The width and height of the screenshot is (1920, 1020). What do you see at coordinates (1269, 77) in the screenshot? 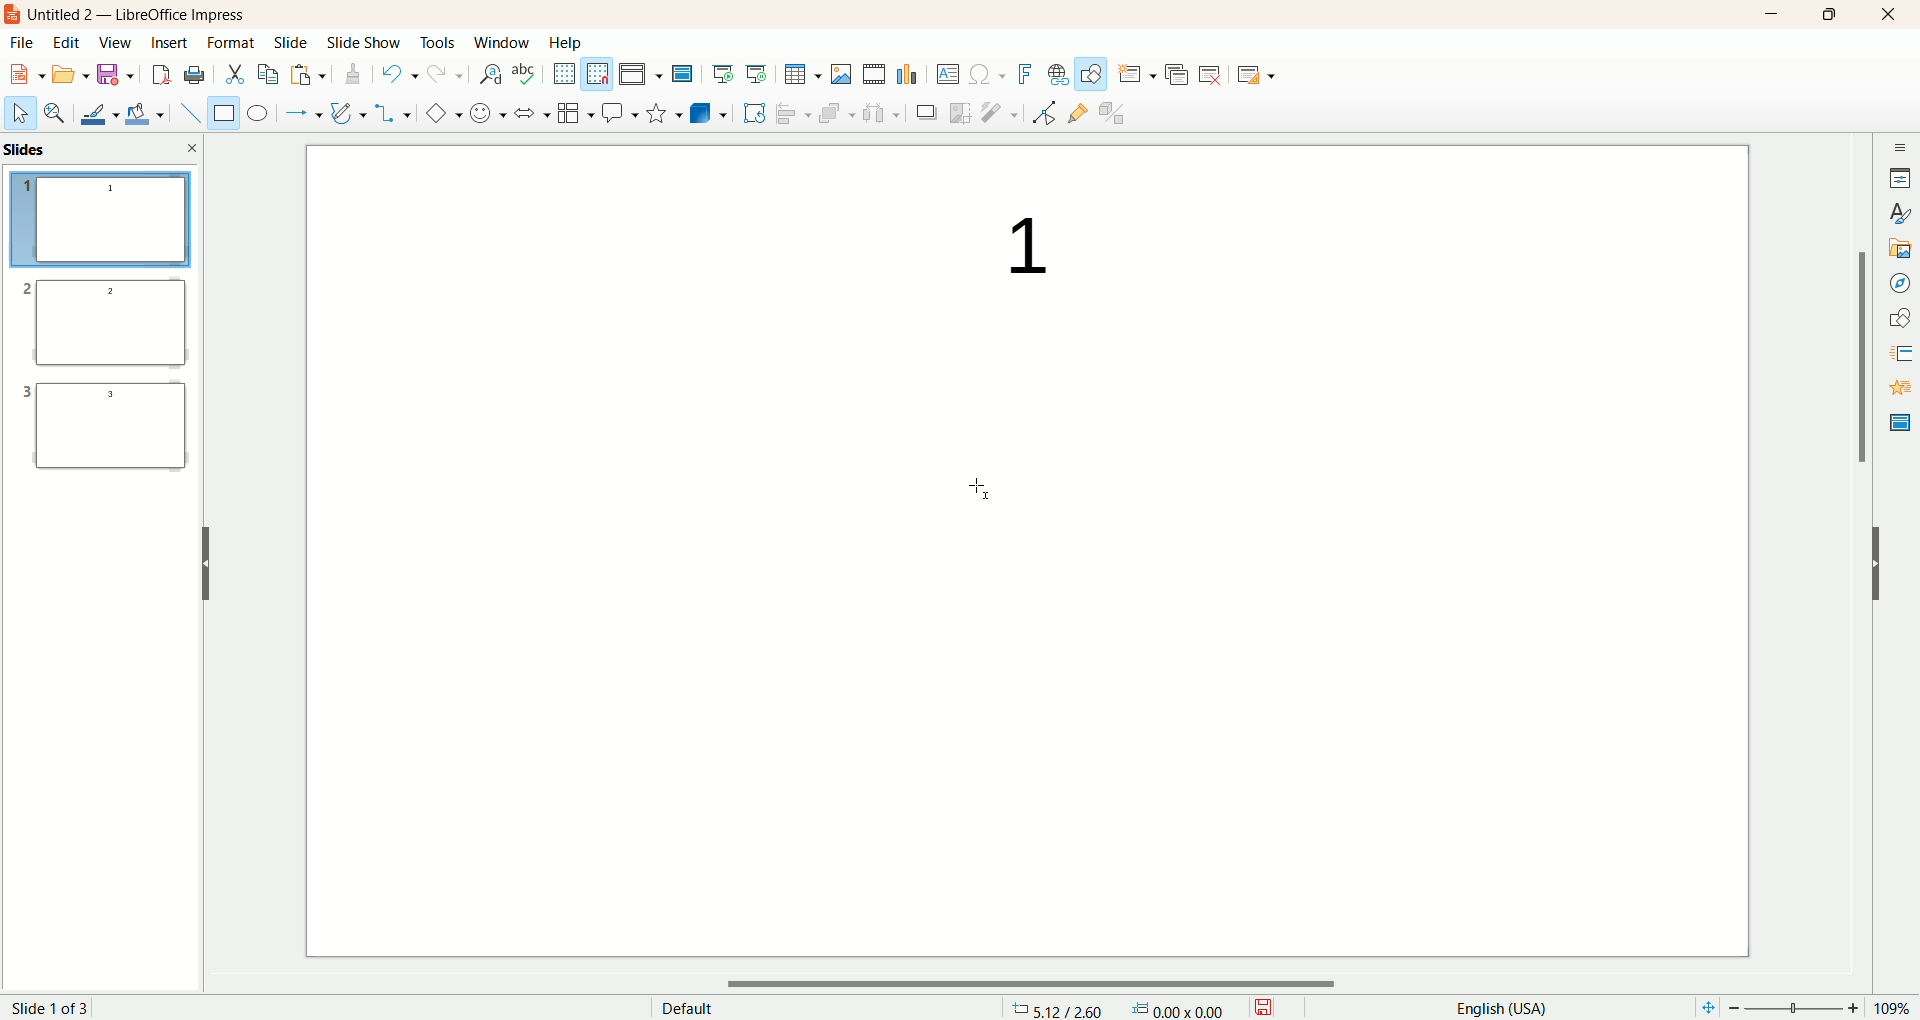
I see `slide layout` at bounding box center [1269, 77].